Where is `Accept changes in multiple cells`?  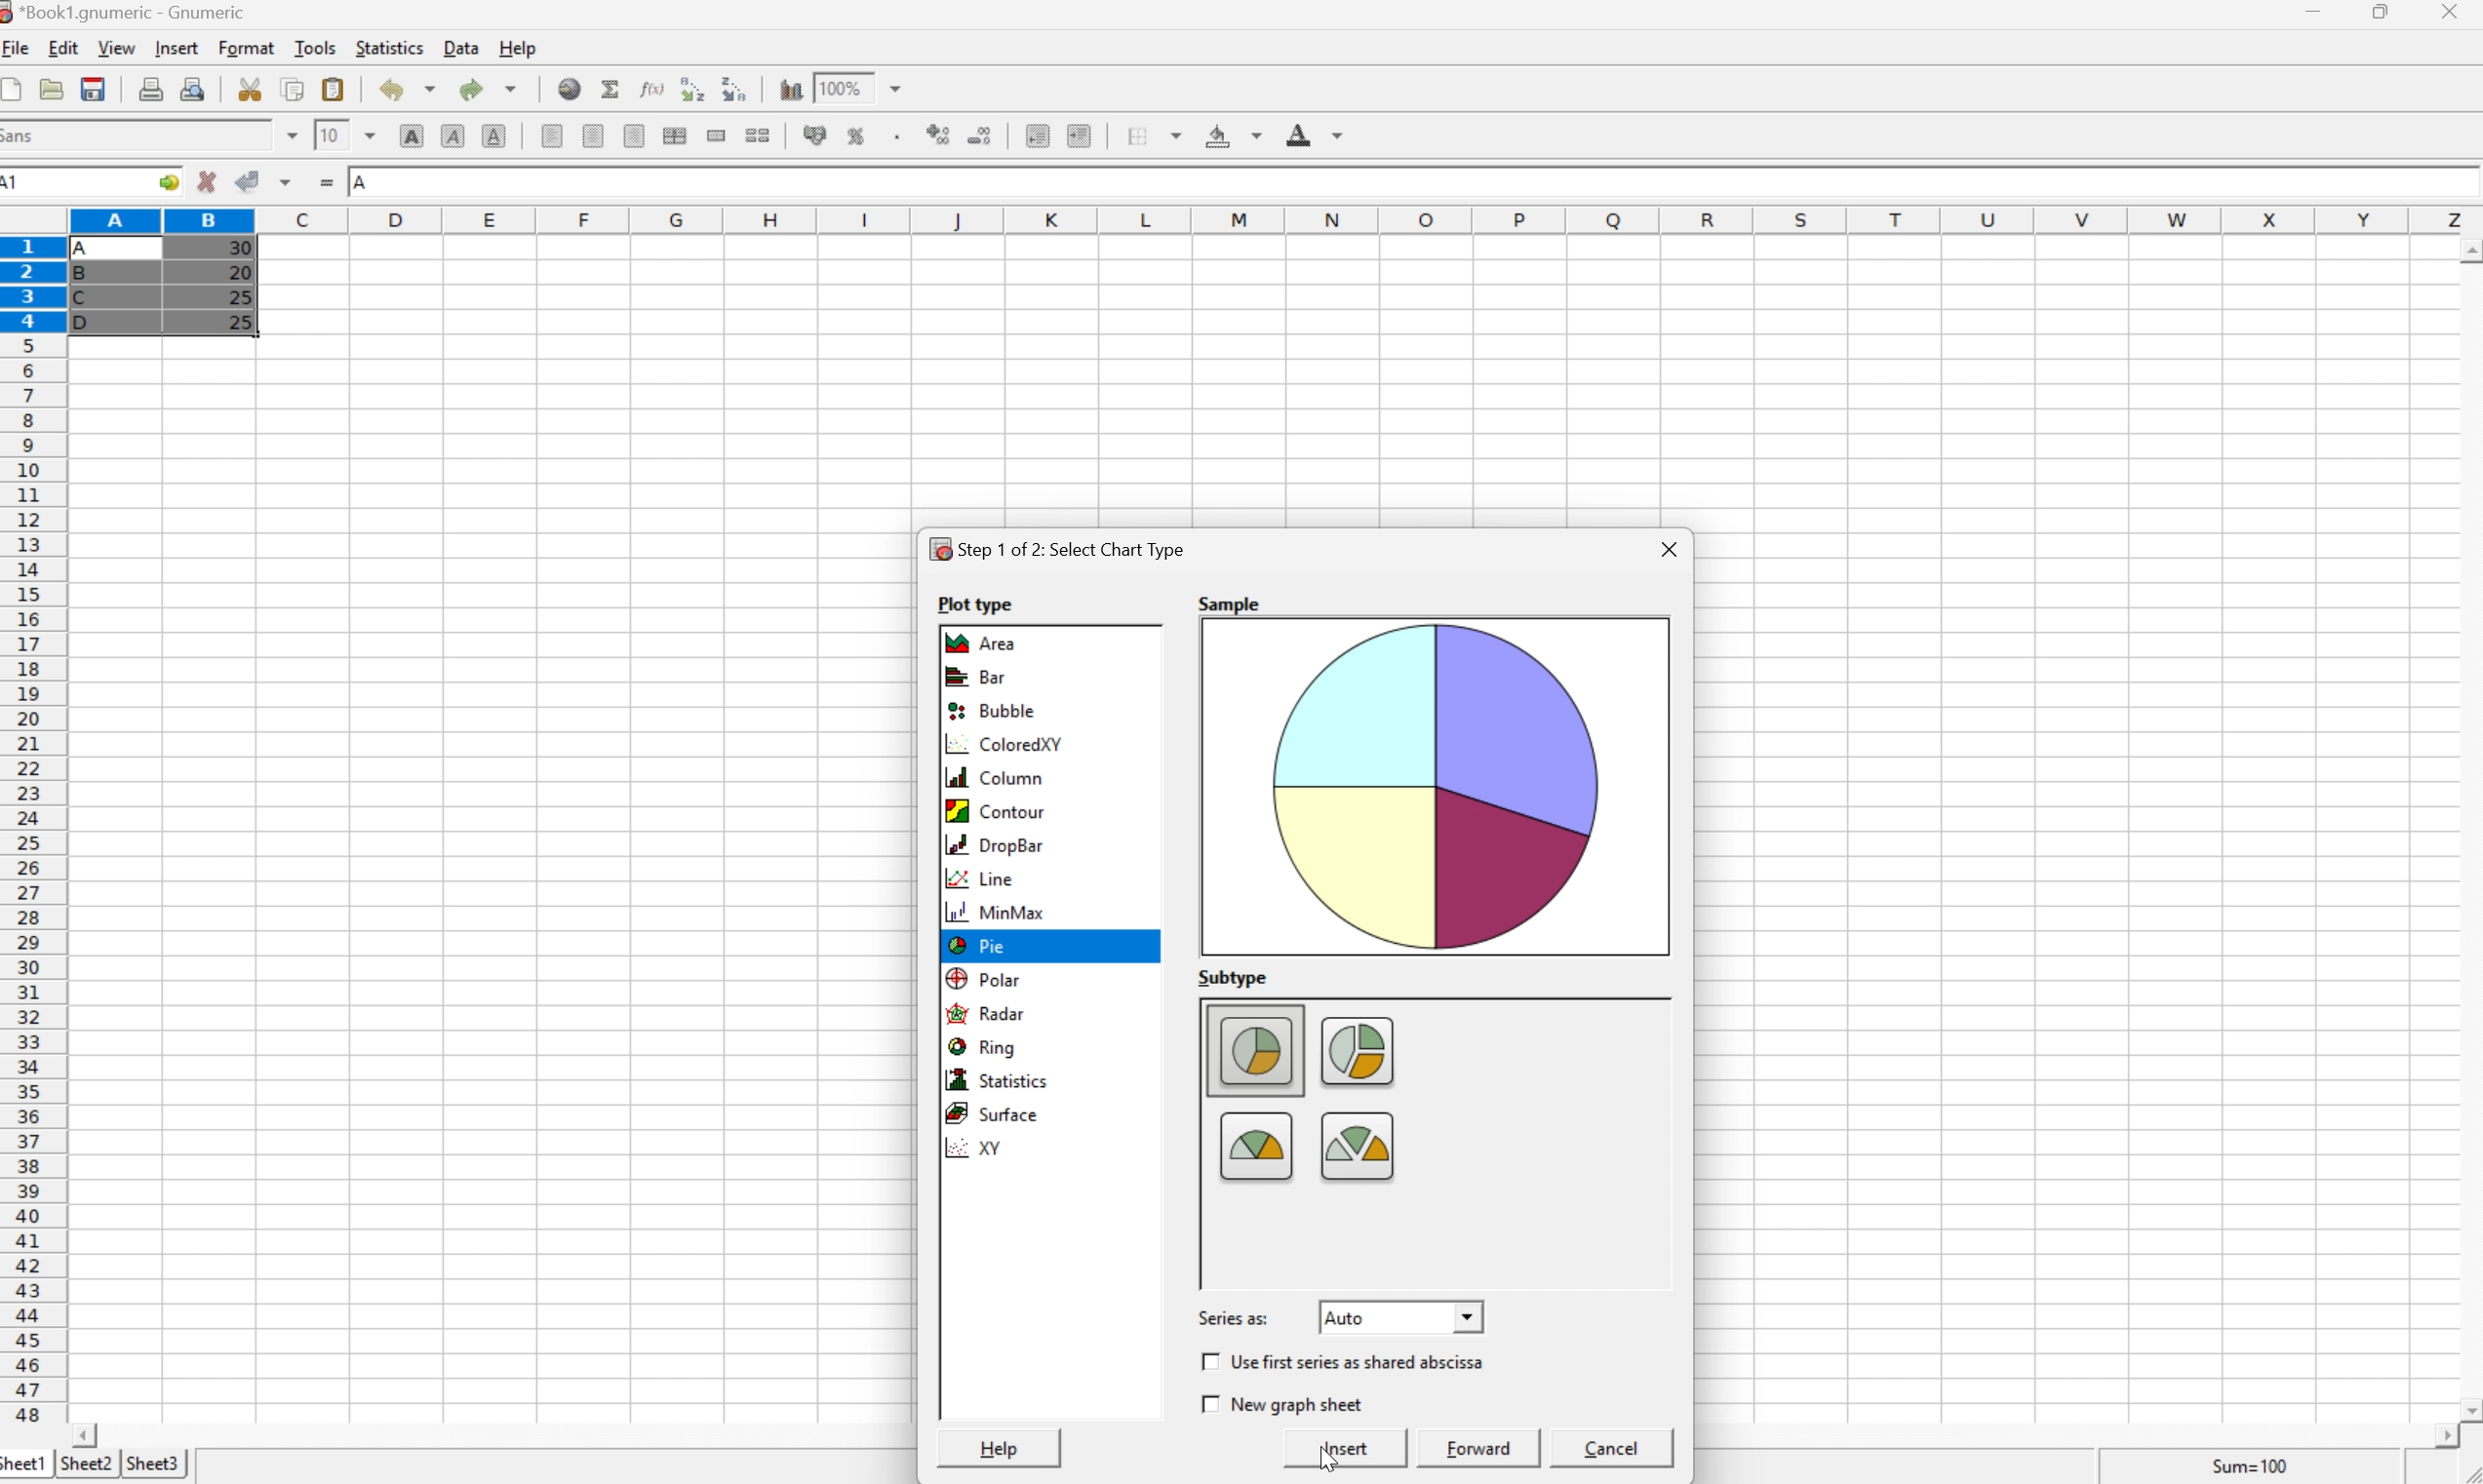
Accept changes in multiple cells is located at coordinates (287, 179).